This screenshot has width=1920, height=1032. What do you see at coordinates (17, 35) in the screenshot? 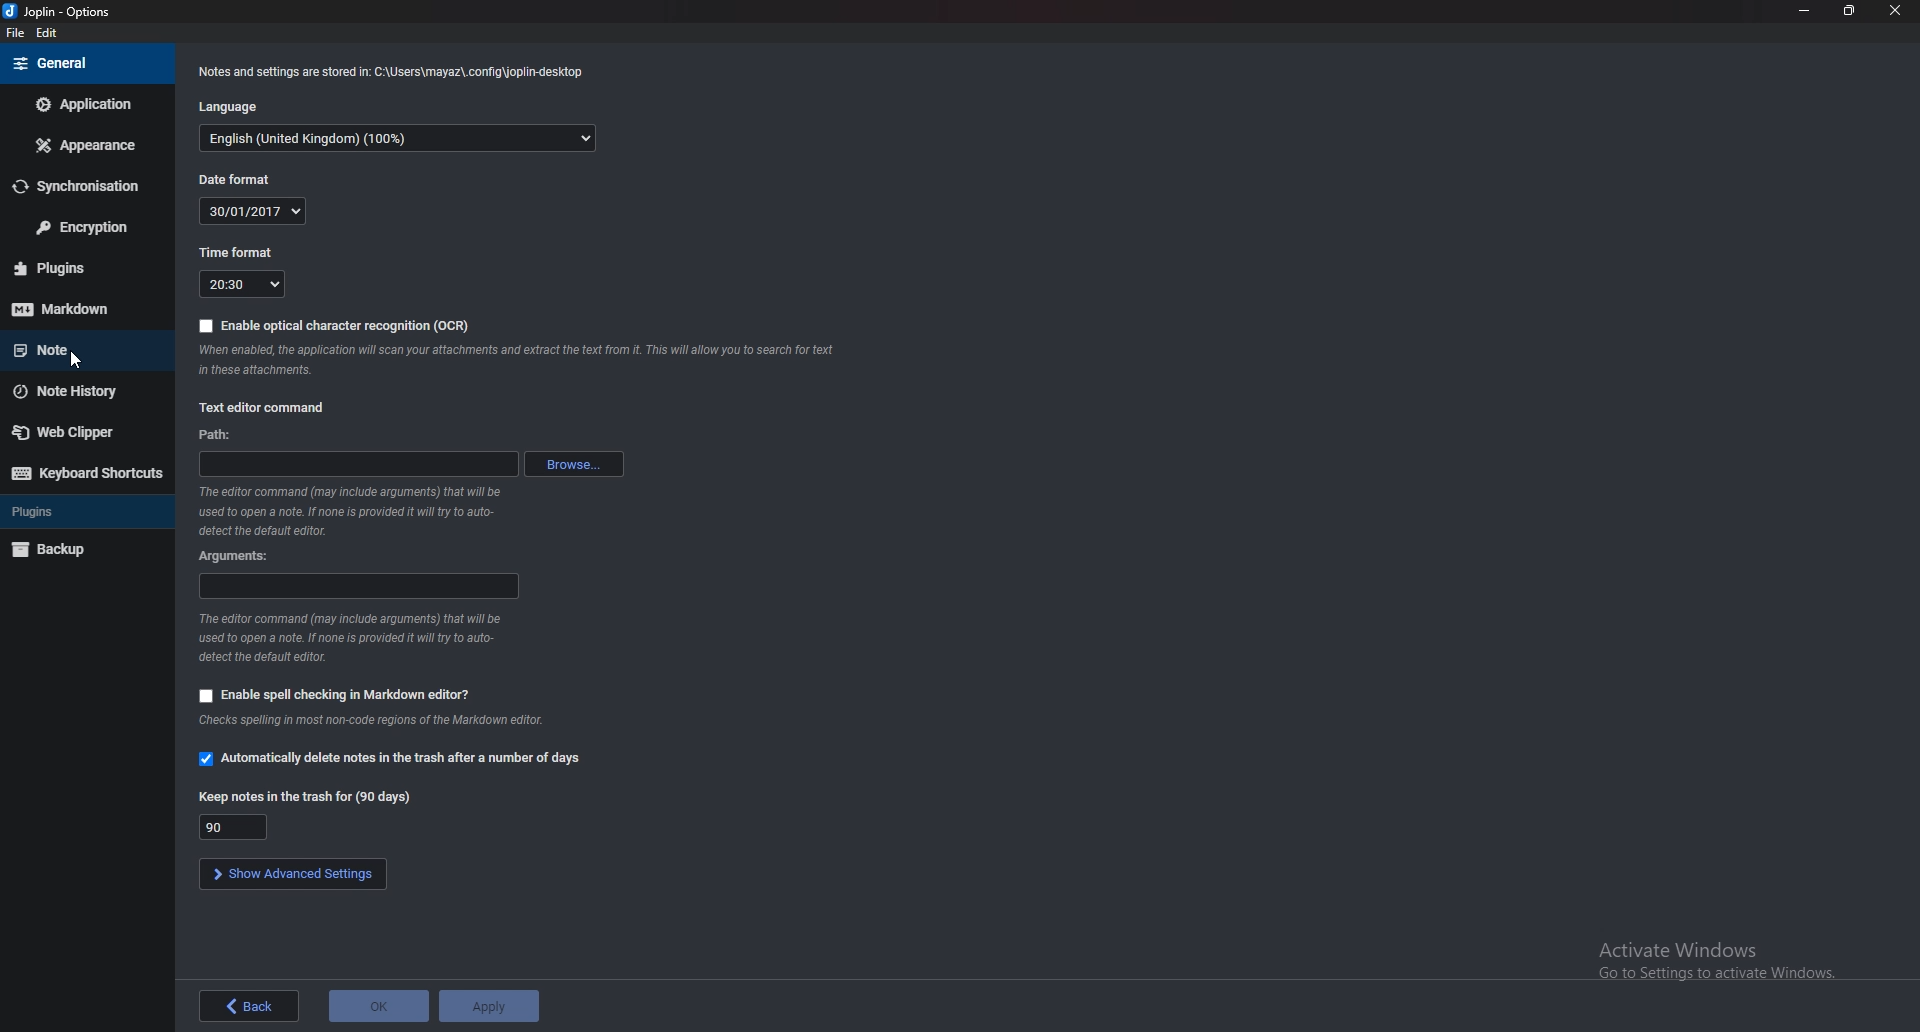
I see `file` at bounding box center [17, 35].